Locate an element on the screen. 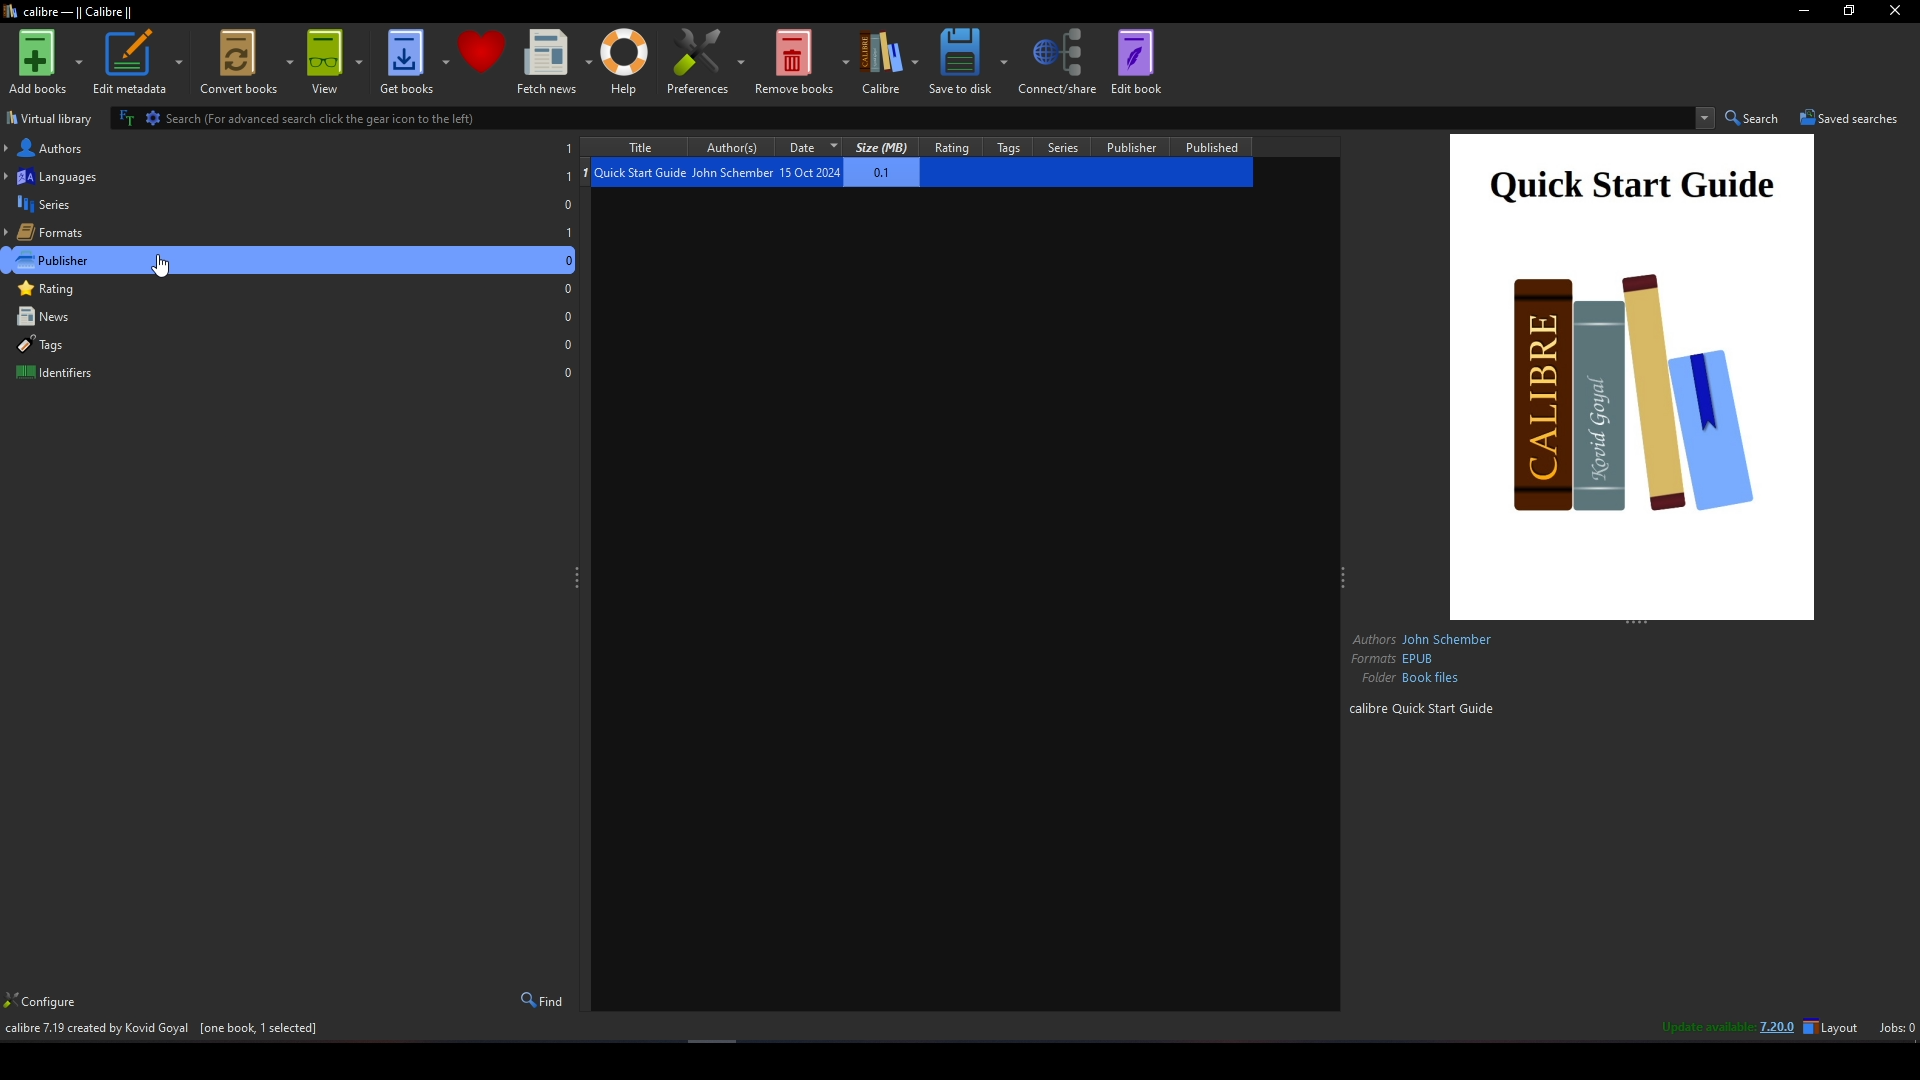 This screenshot has height=1080, width=1920. cursor is located at coordinates (167, 264).